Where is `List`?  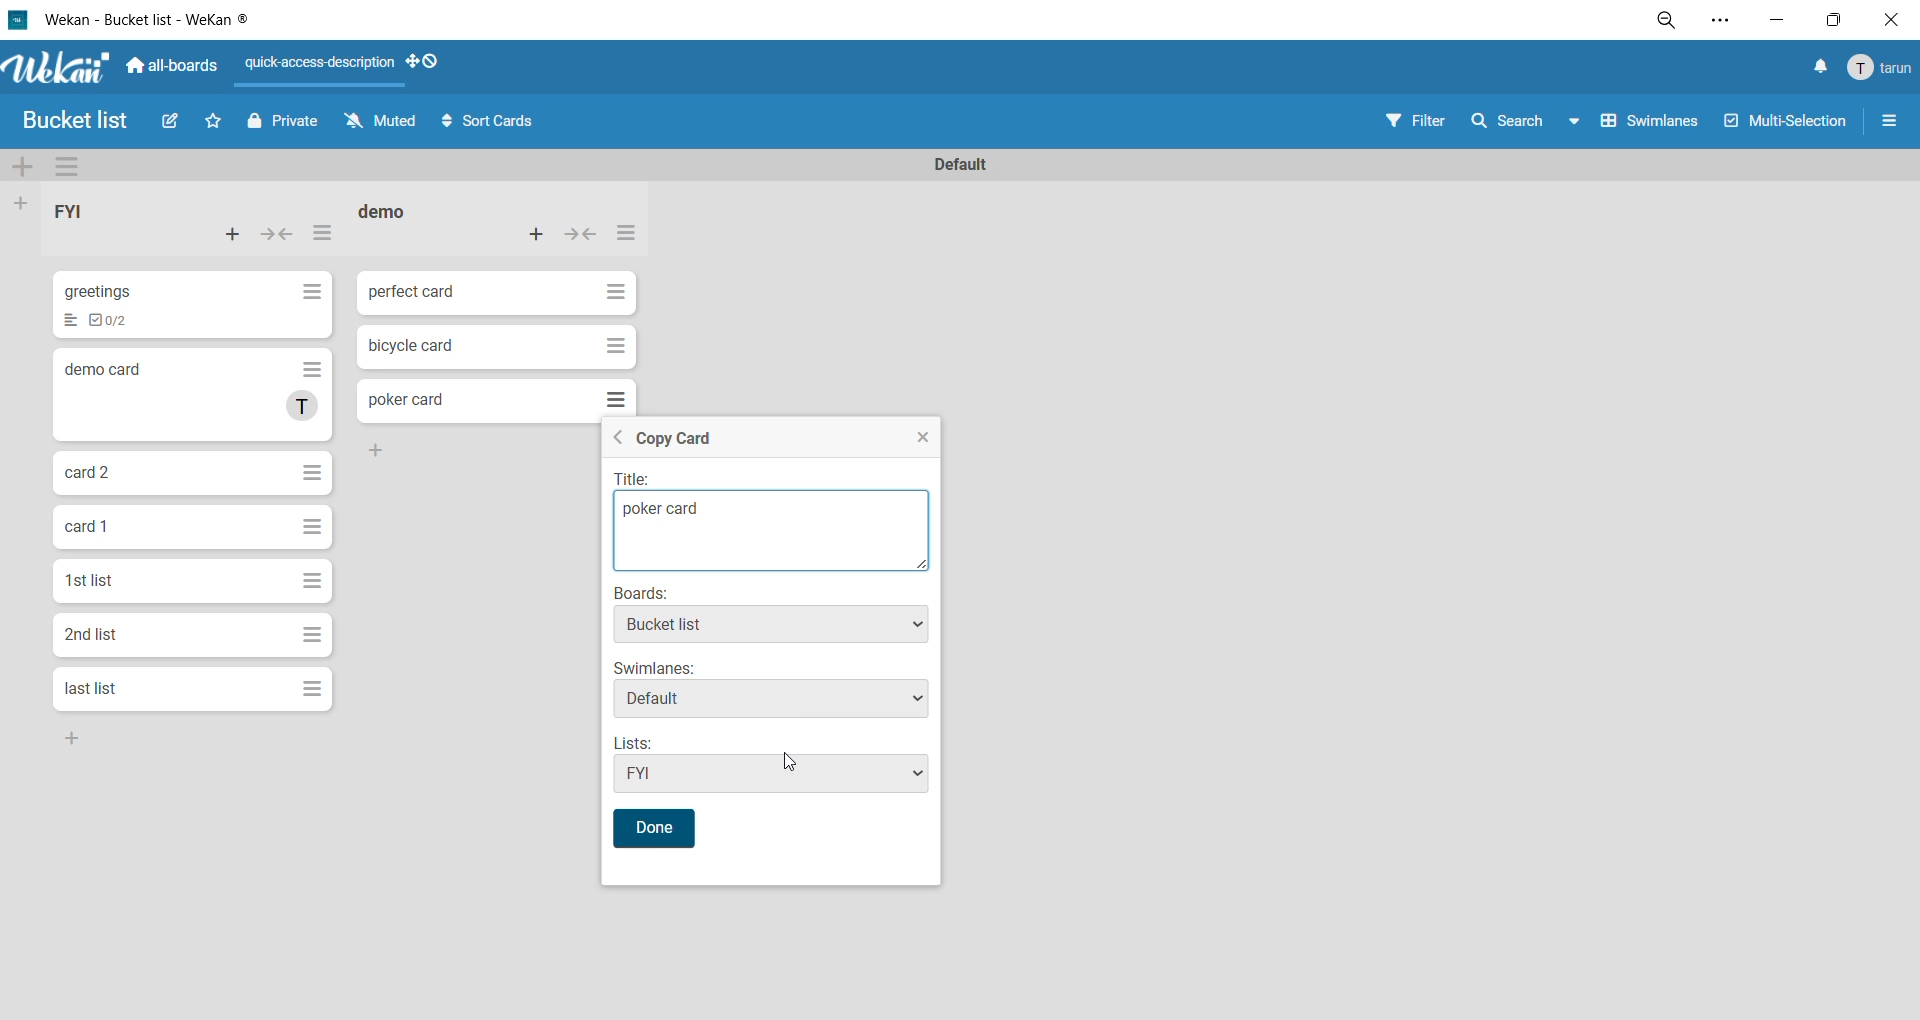 List is located at coordinates (67, 323).